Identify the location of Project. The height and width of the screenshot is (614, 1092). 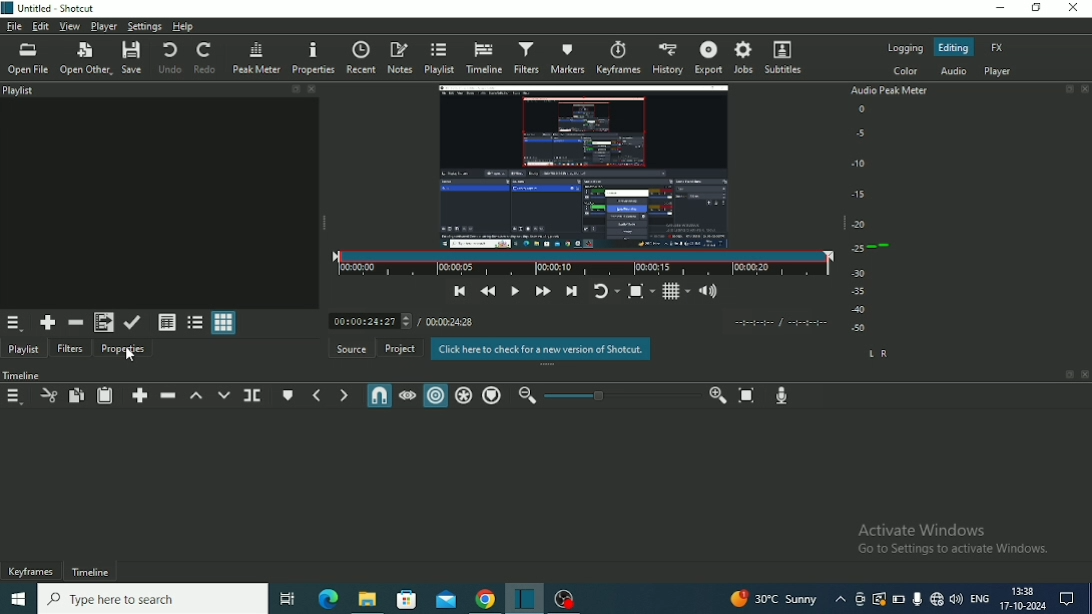
(399, 348).